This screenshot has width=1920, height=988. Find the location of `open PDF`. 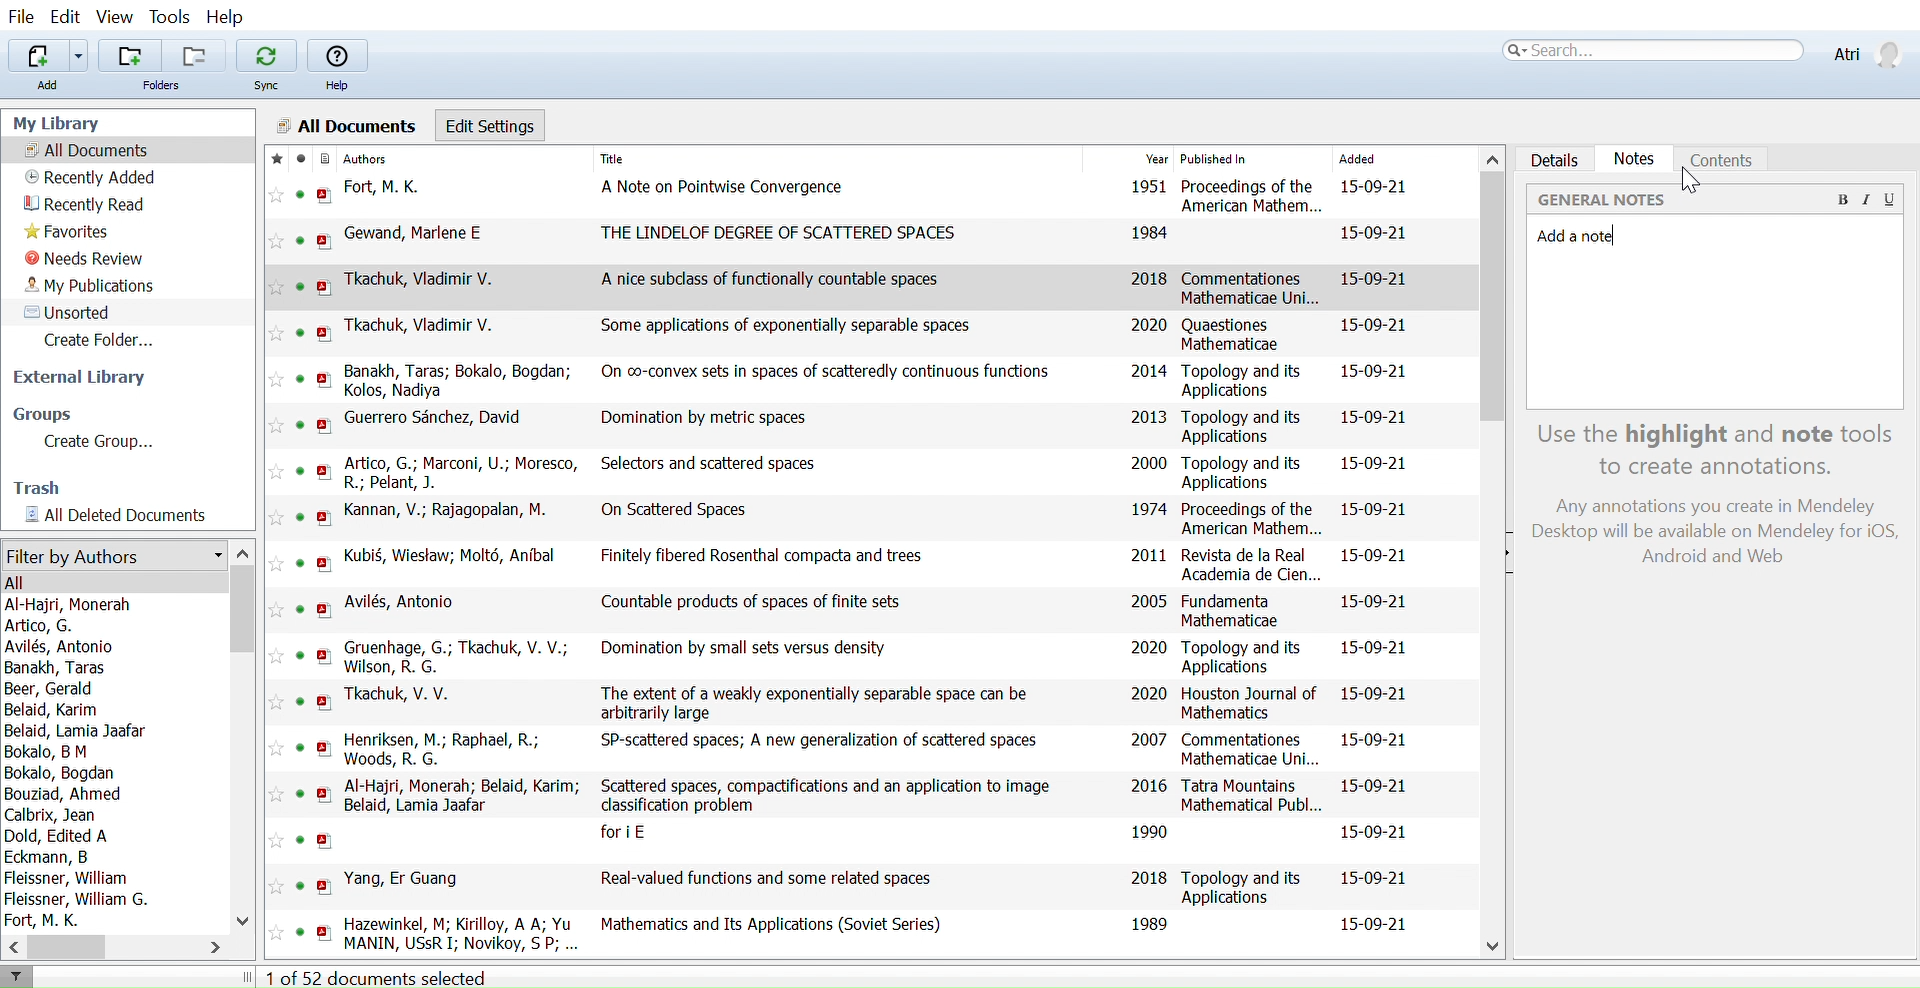

open PDF is located at coordinates (326, 563).